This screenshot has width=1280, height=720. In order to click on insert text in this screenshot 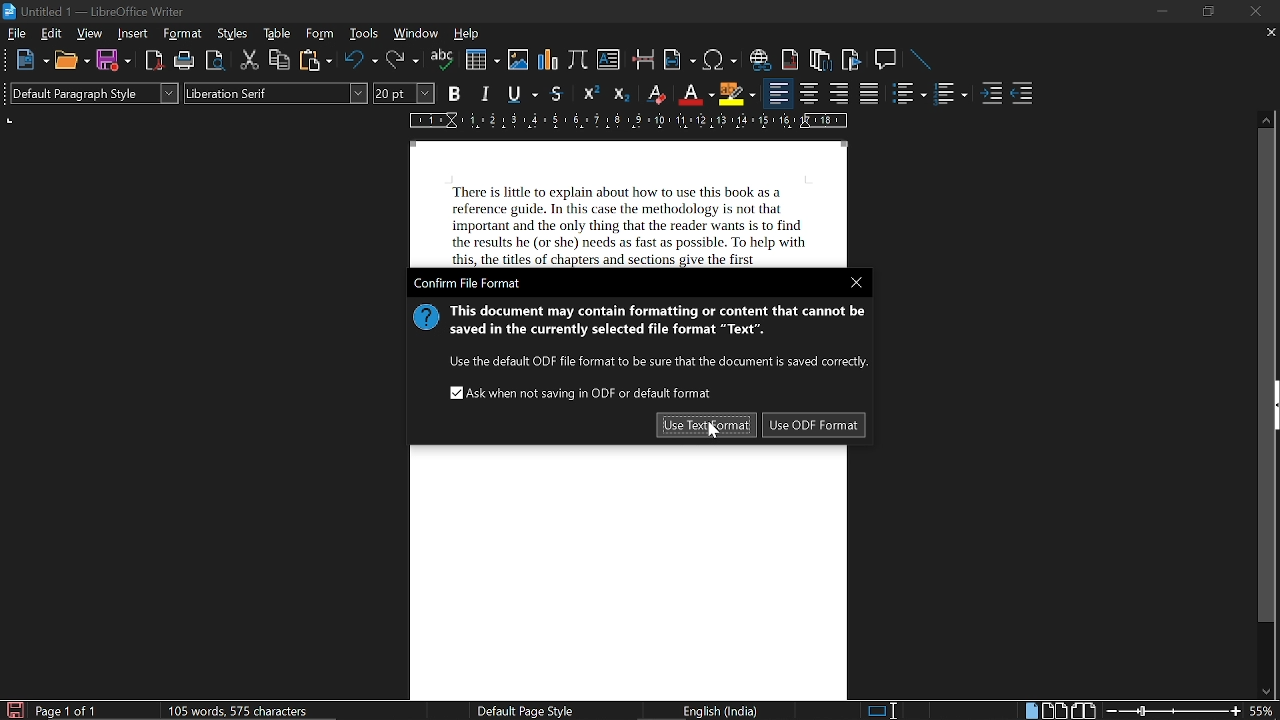, I will do `click(609, 60)`.